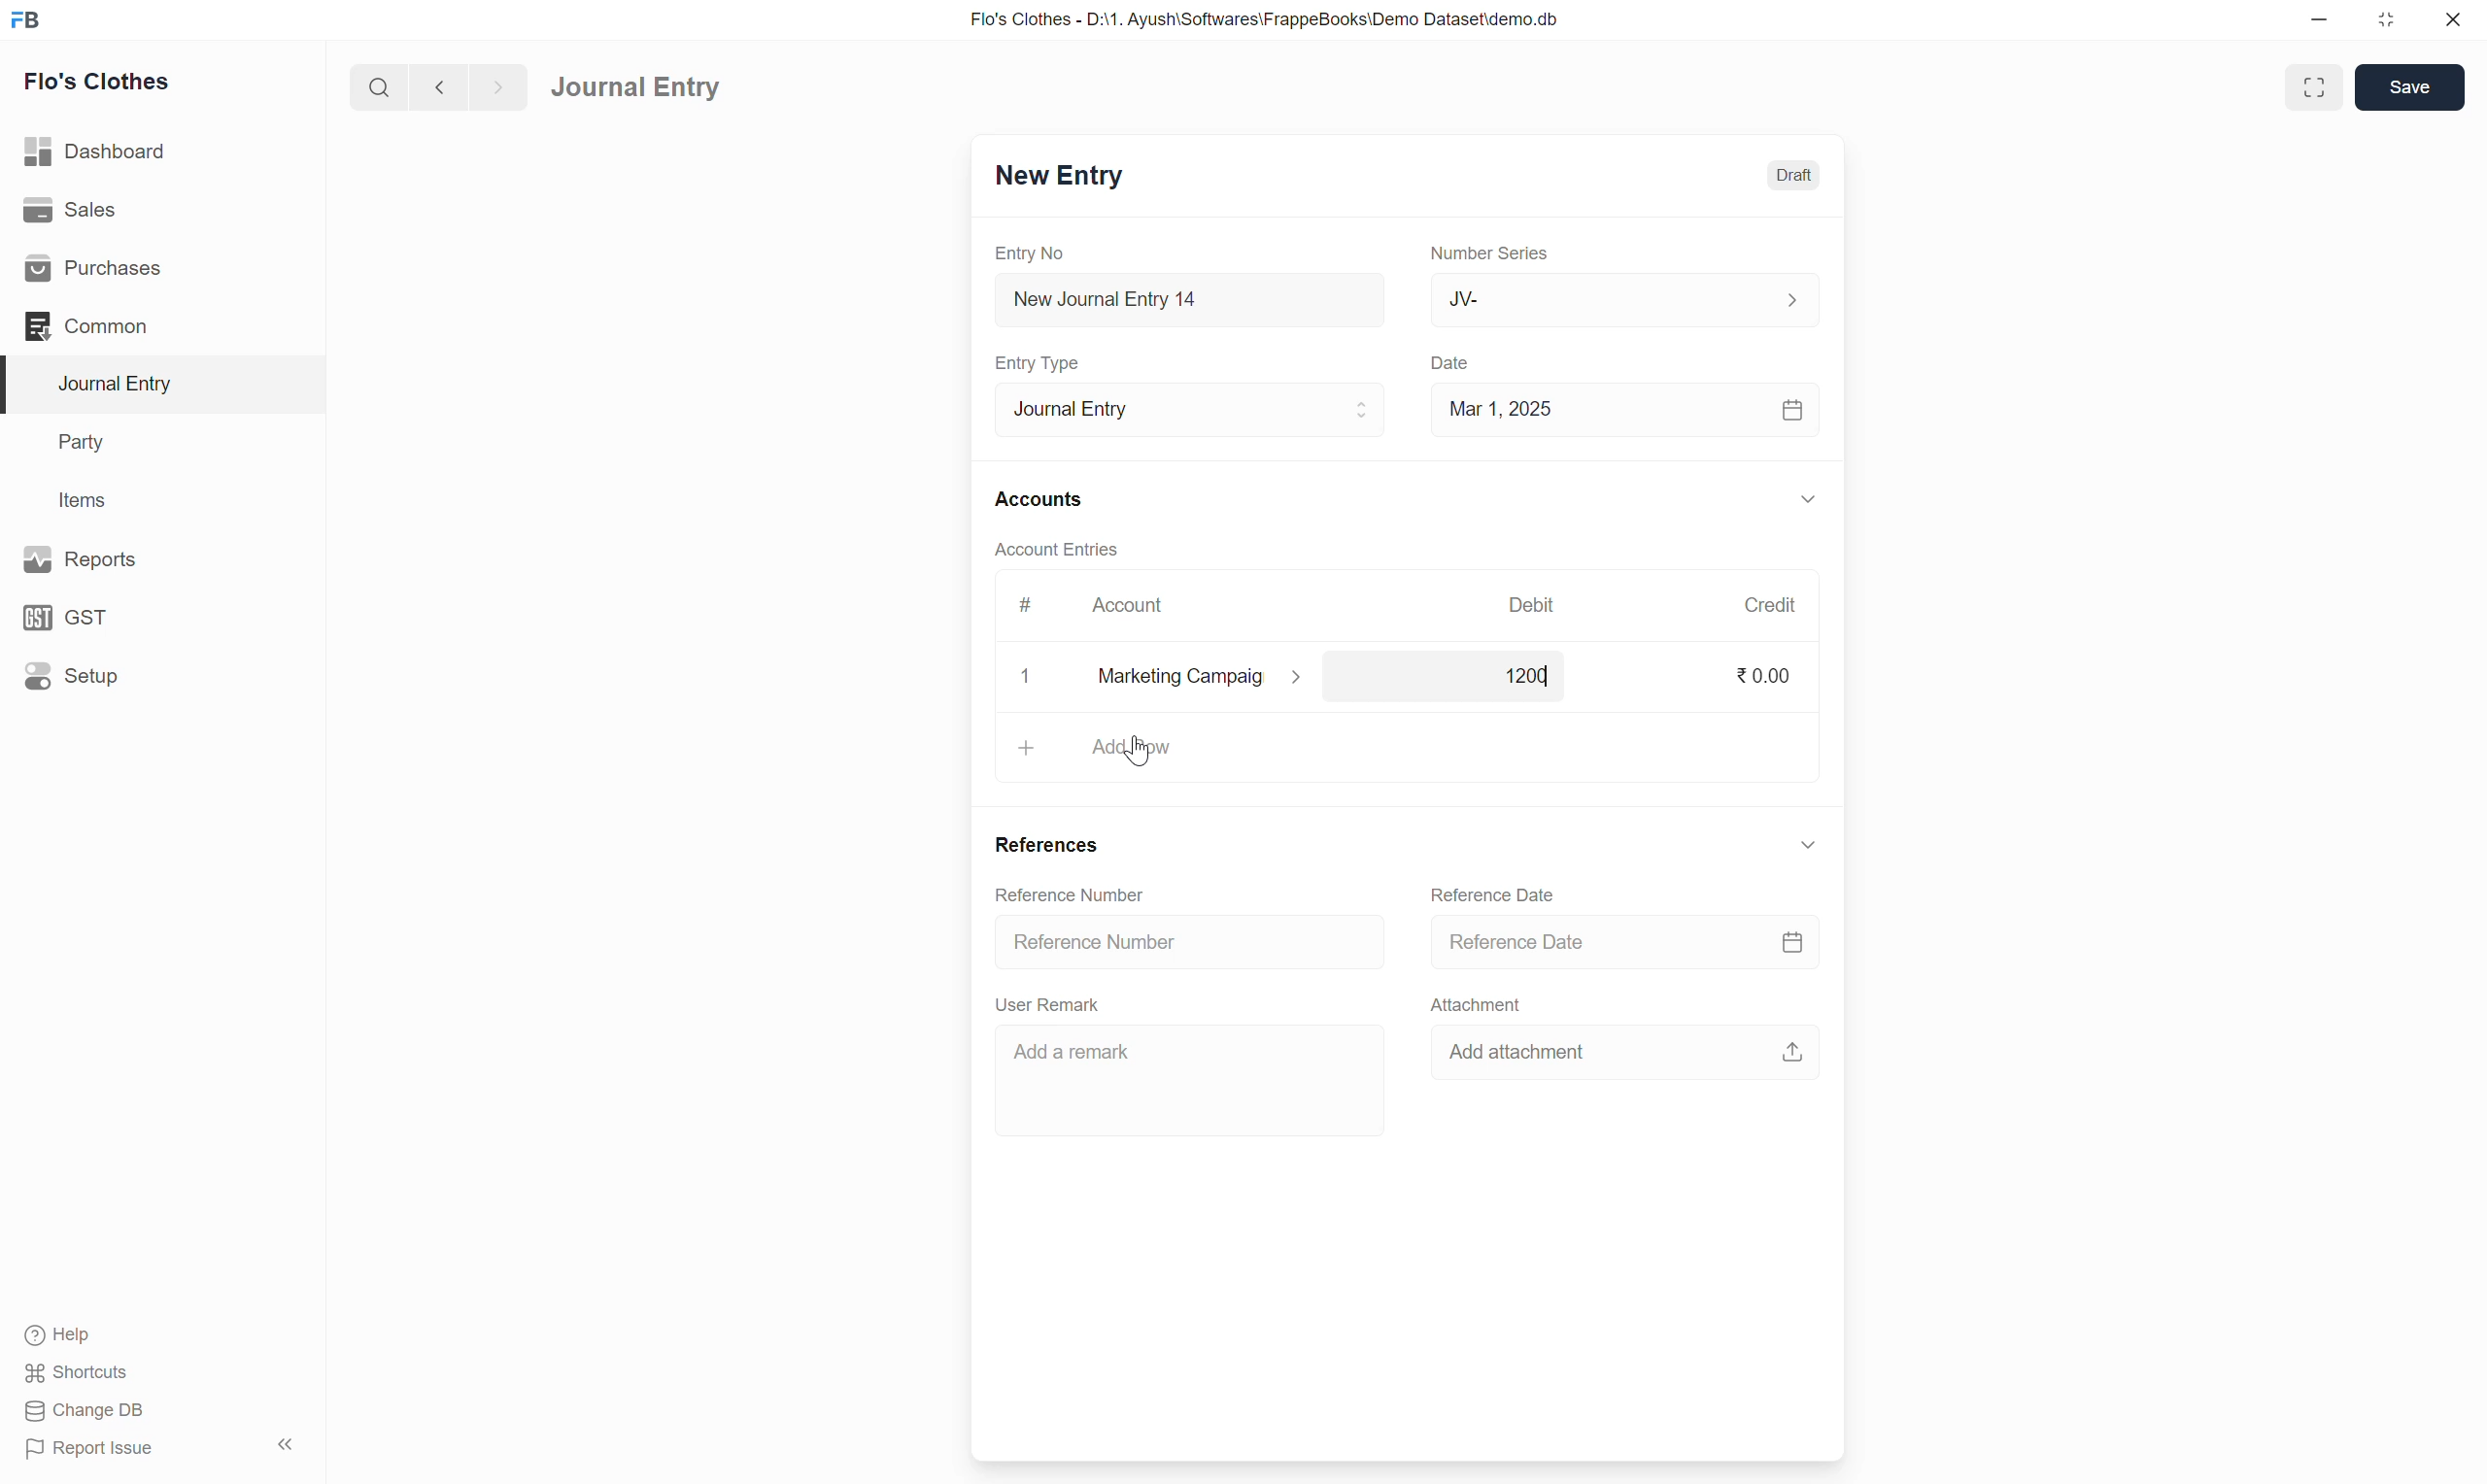  What do you see at coordinates (1805, 502) in the screenshot?
I see `down` at bounding box center [1805, 502].